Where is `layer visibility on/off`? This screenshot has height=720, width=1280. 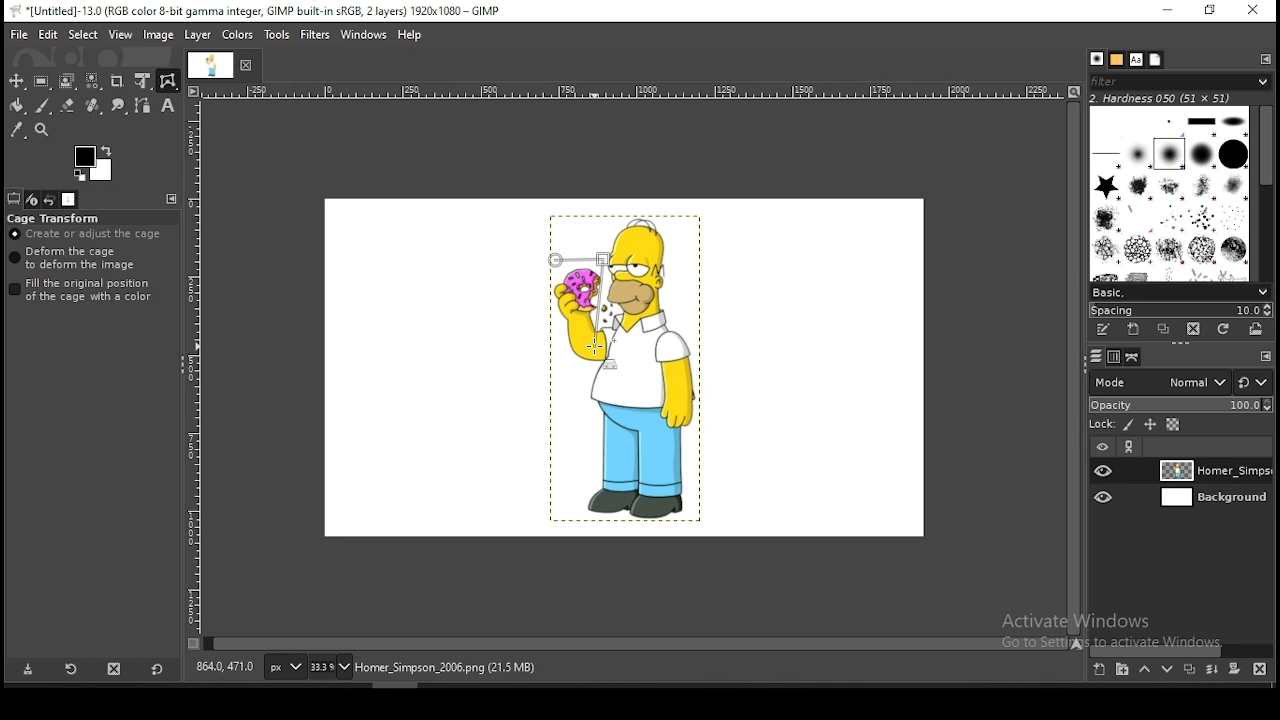 layer visibility on/off is located at coordinates (1105, 497).